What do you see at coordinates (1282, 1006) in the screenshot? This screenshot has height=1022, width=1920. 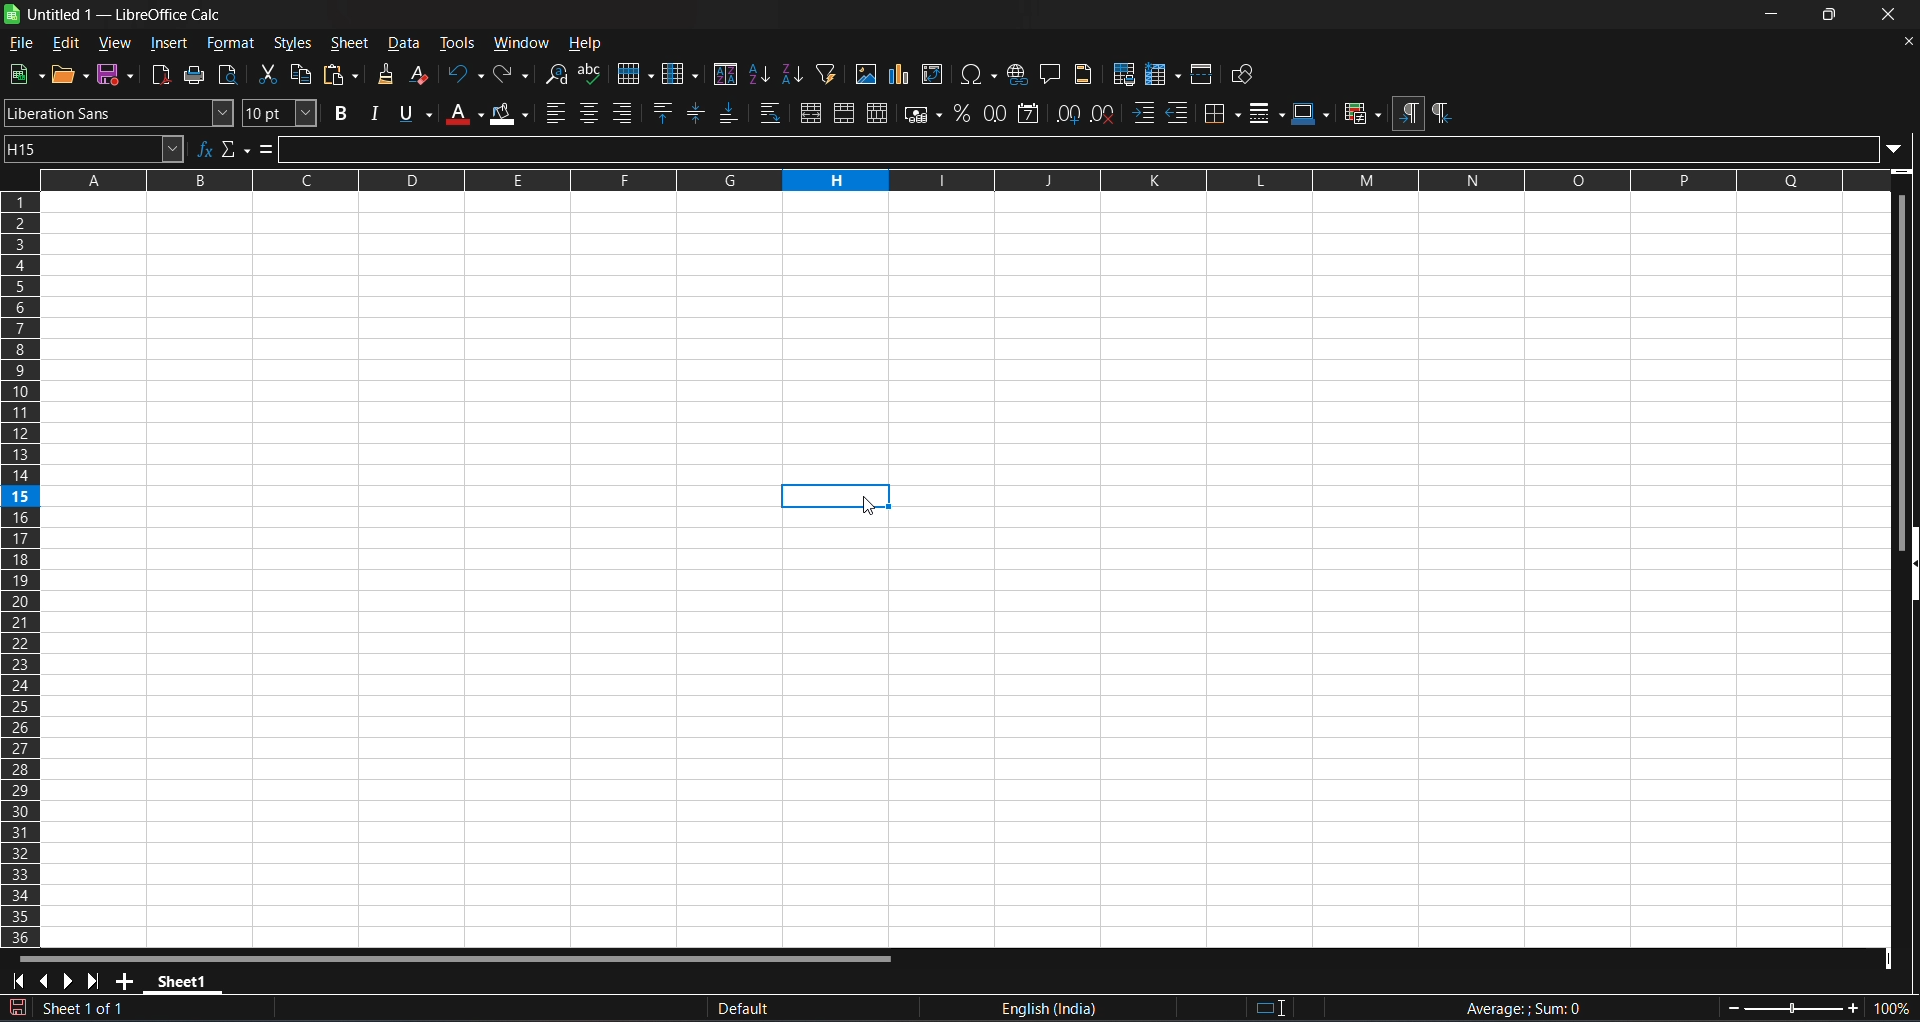 I see `standard selection` at bounding box center [1282, 1006].